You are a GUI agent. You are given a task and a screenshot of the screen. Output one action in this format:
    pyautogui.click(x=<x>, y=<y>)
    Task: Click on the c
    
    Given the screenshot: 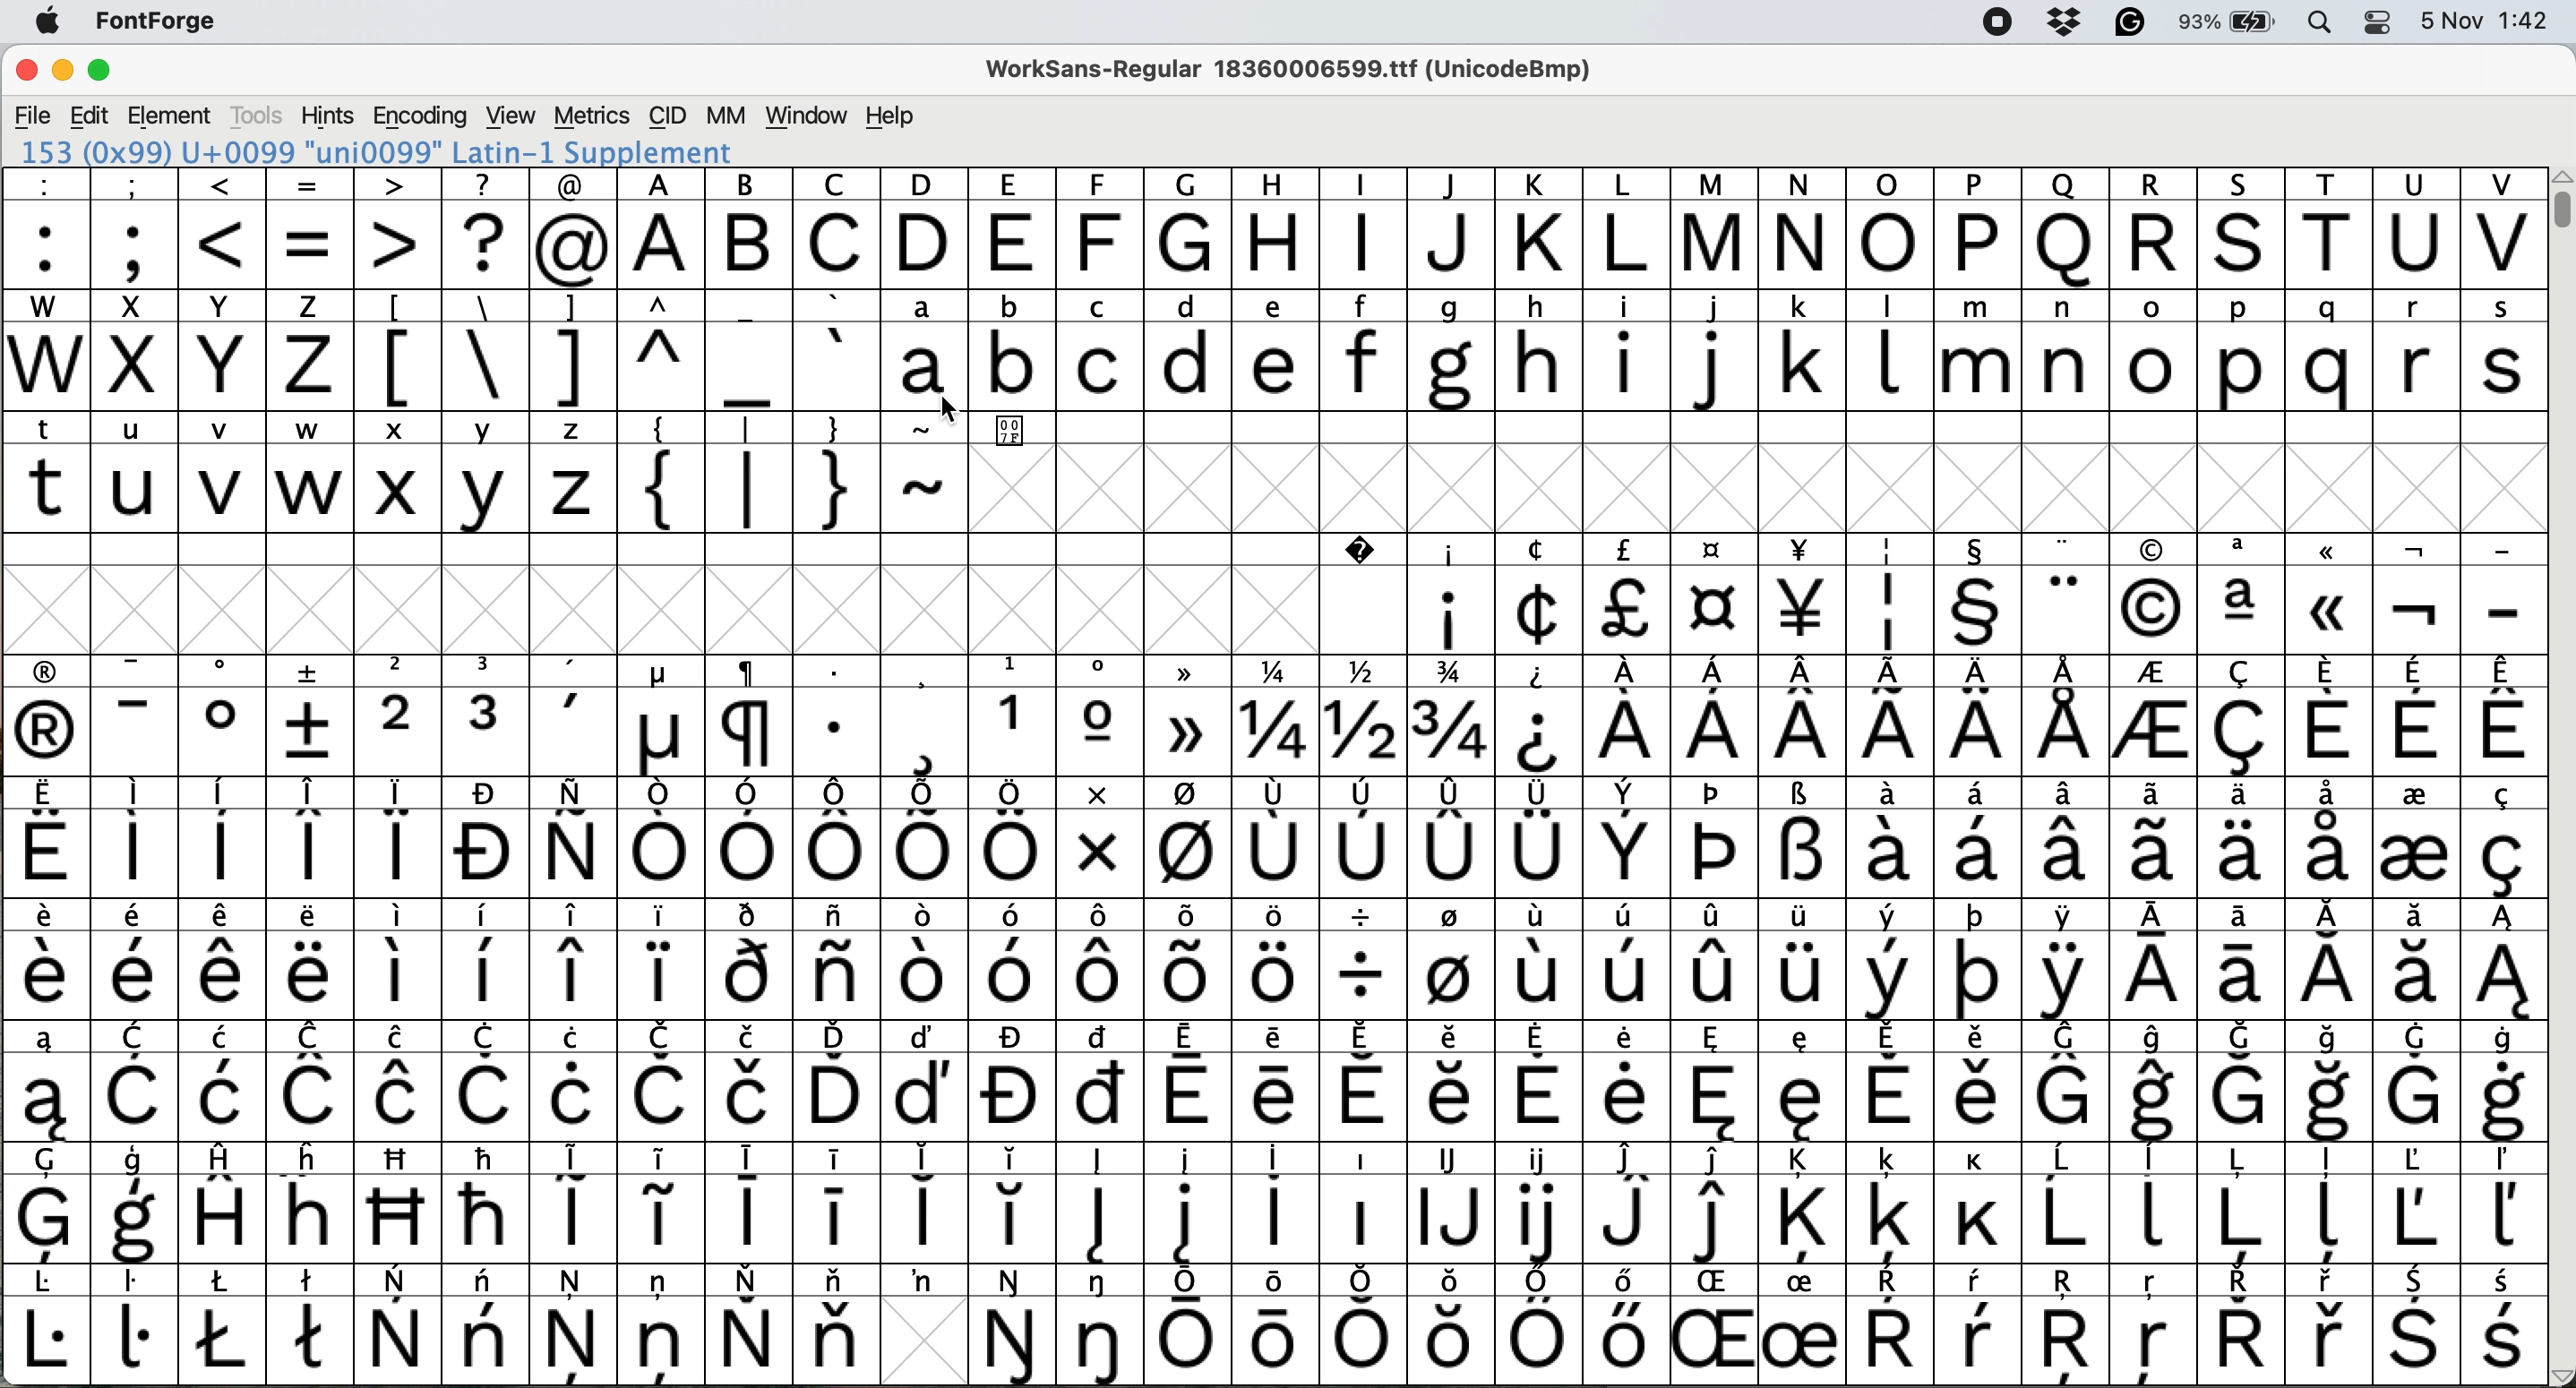 What is the action you would take?
    pyautogui.click(x=1104, y=352)
    